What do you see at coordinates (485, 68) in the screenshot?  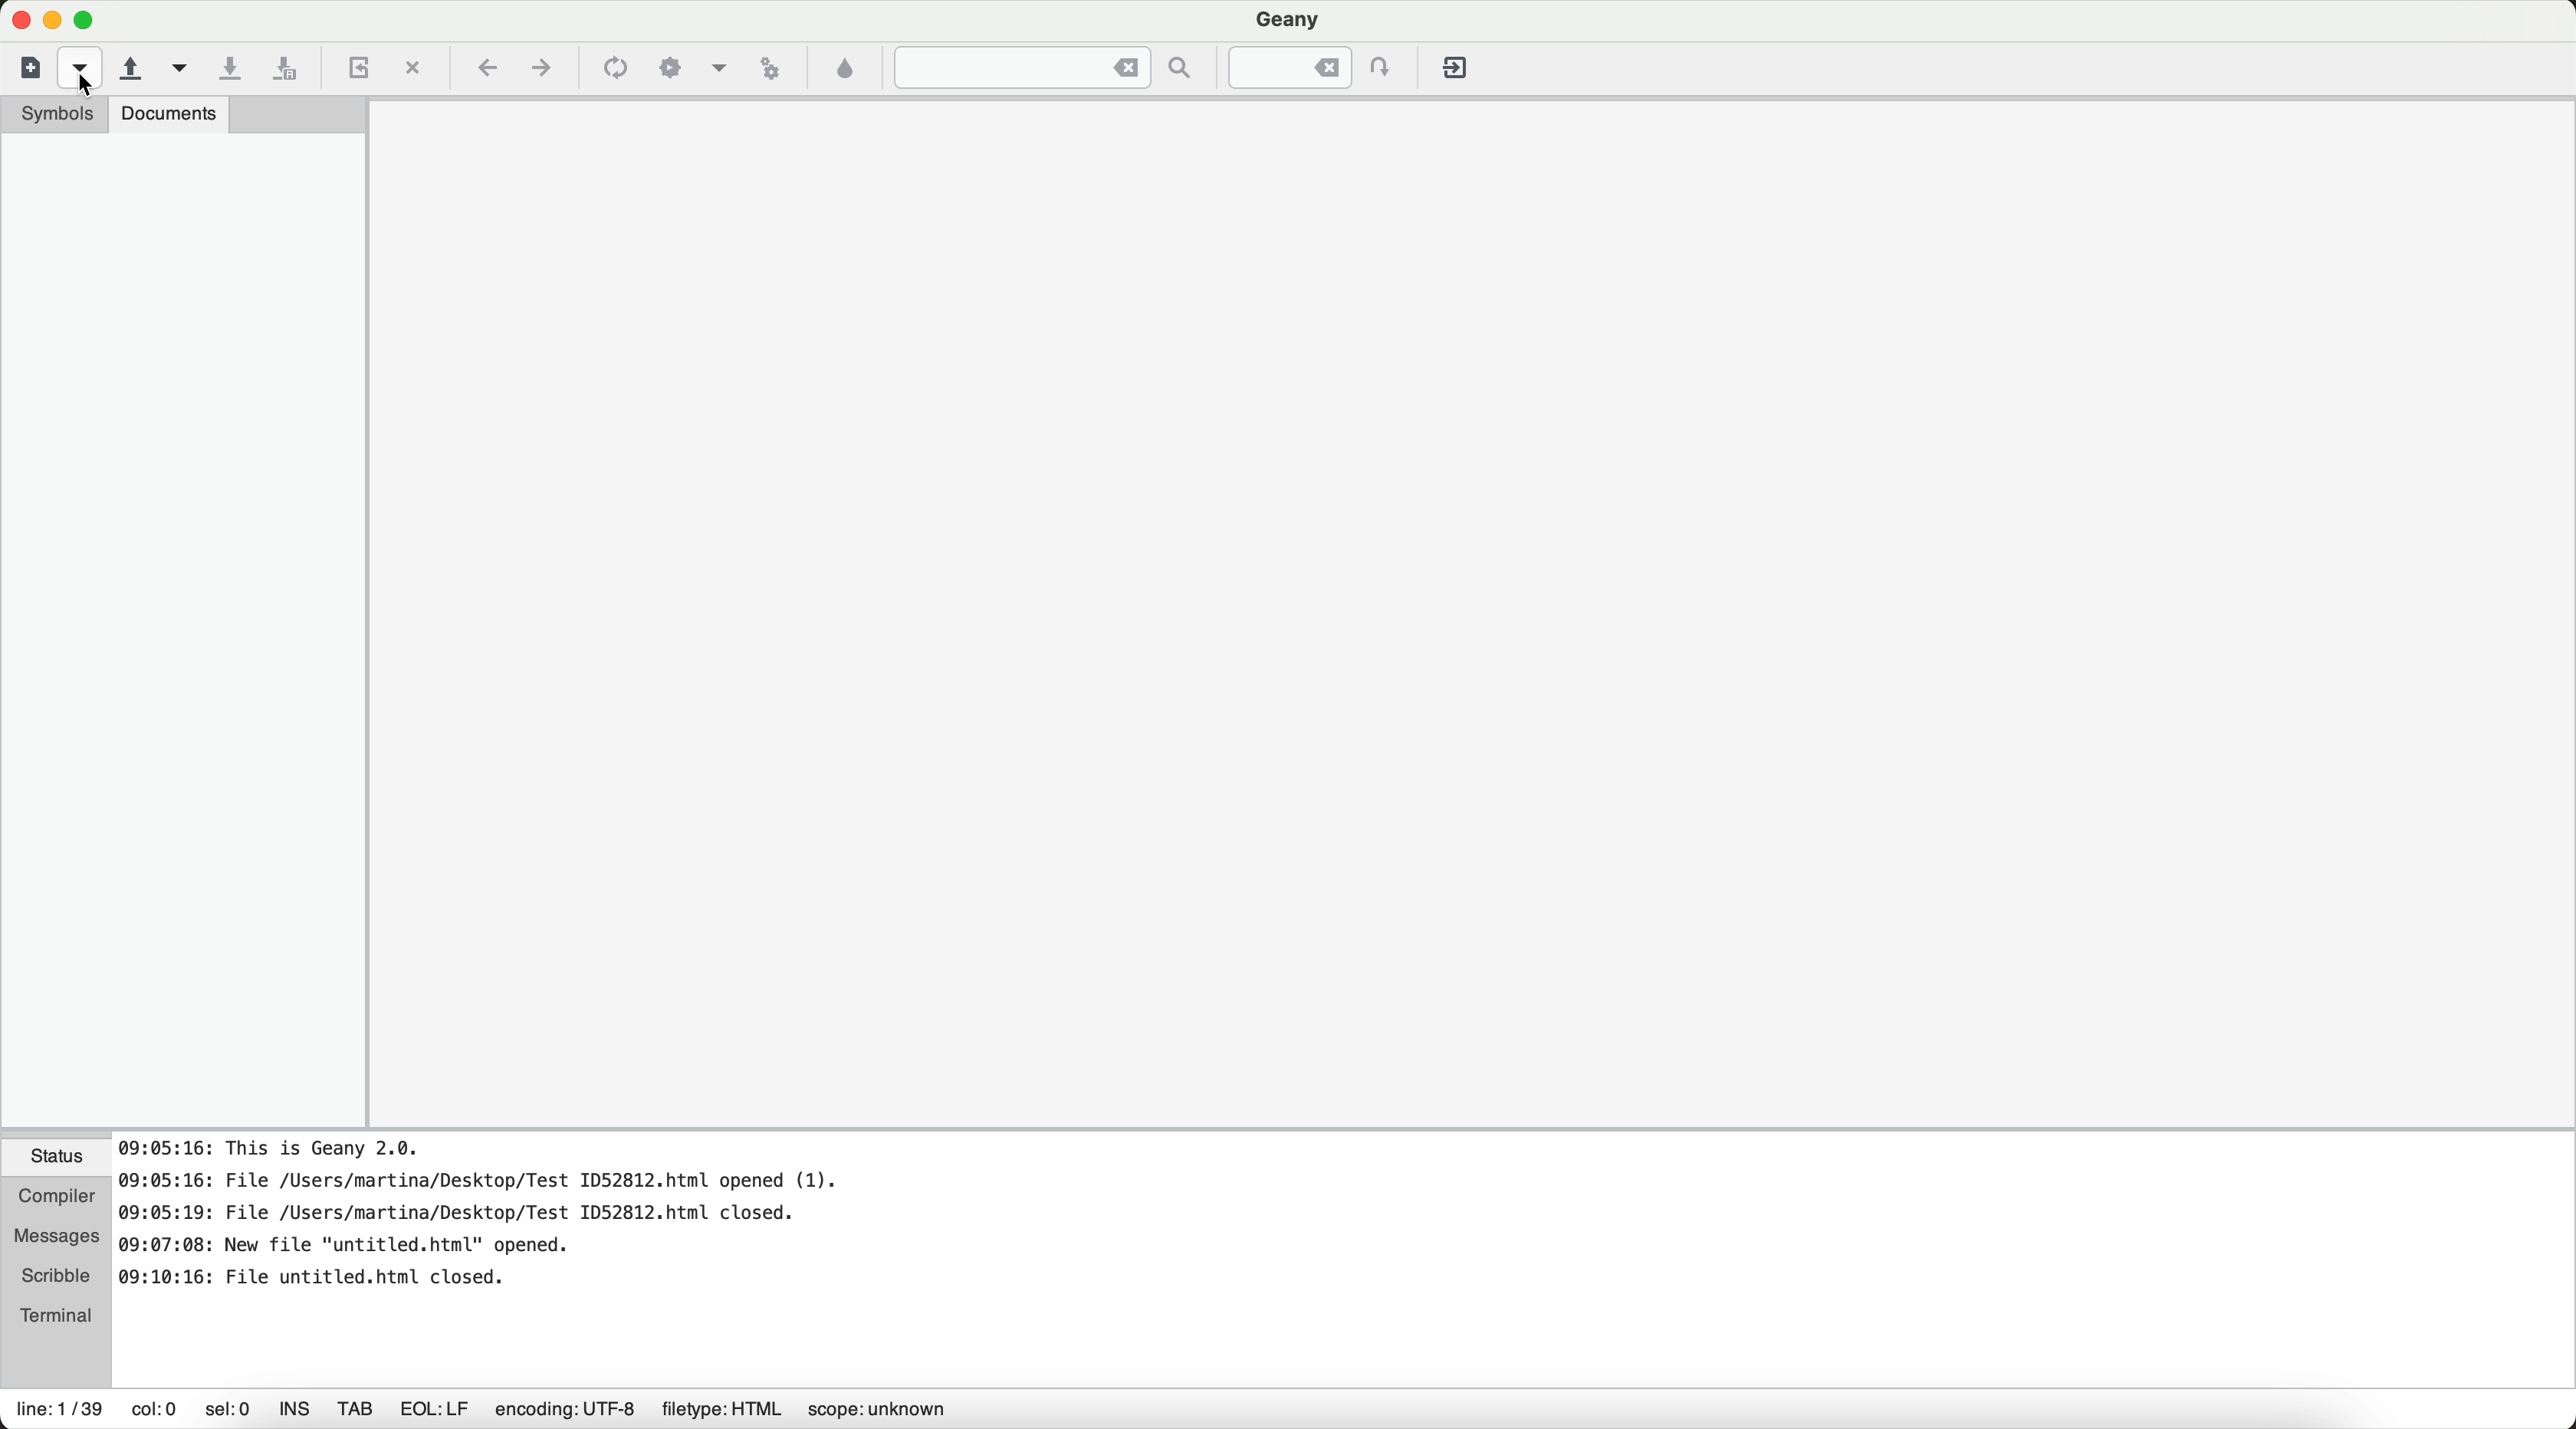 I see `navigate back` at bounding box center [485, 68].